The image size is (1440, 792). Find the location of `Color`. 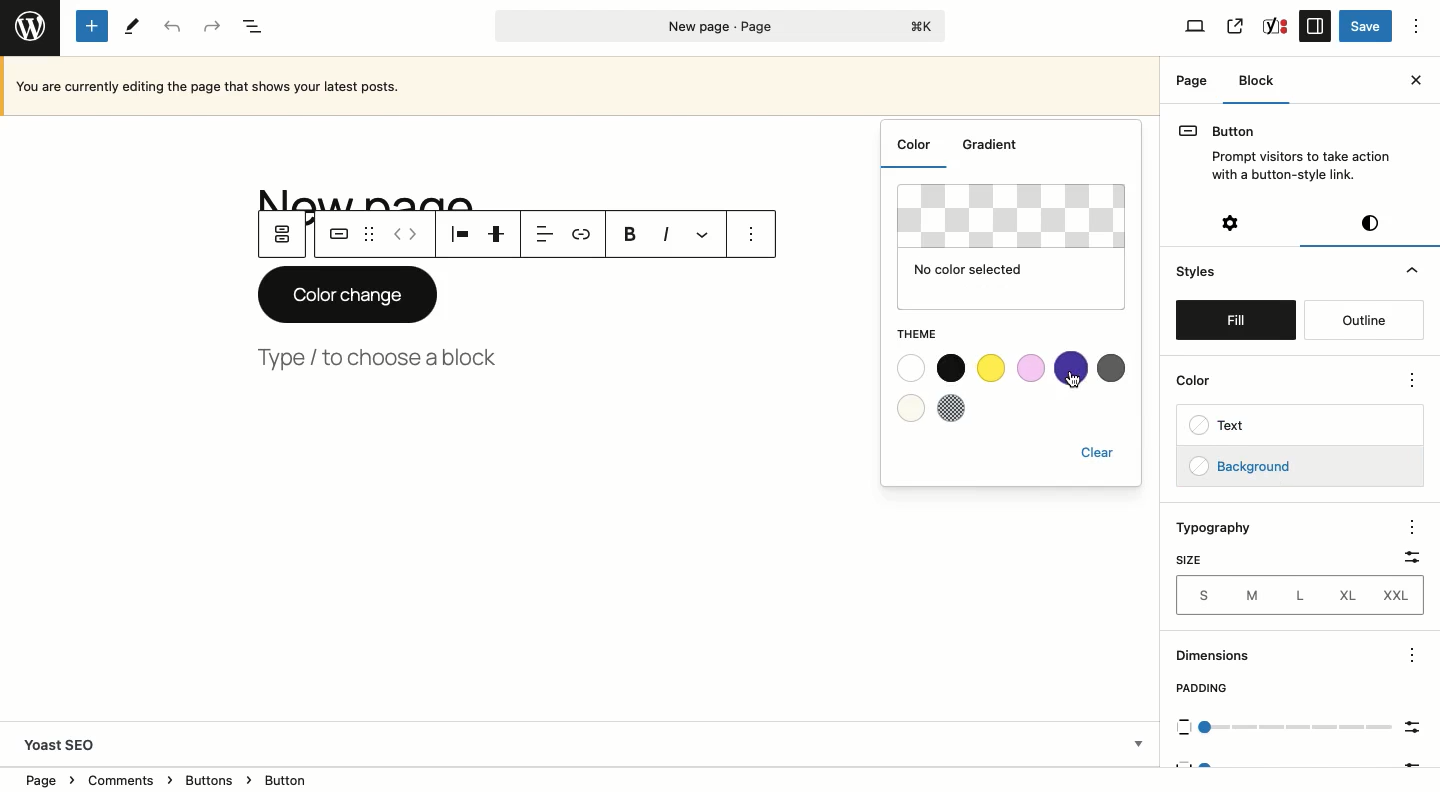

Color is located at coordinates (1297, 382).